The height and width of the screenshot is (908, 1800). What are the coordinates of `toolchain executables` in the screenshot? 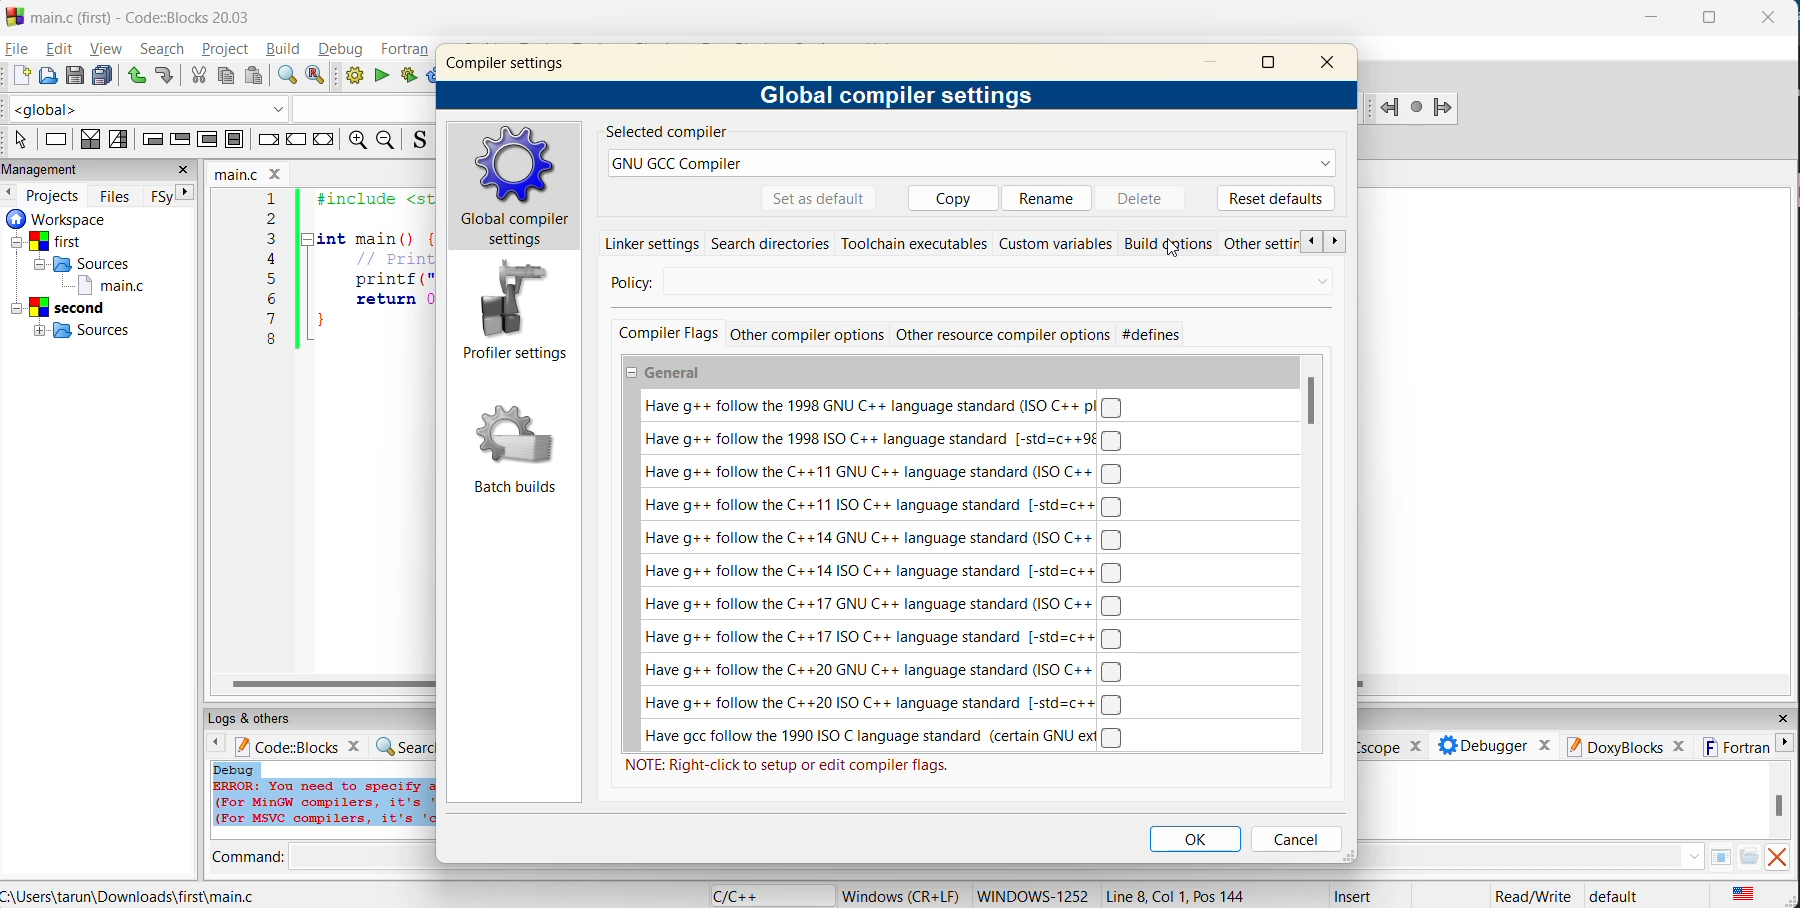 It's located at (913, 242).